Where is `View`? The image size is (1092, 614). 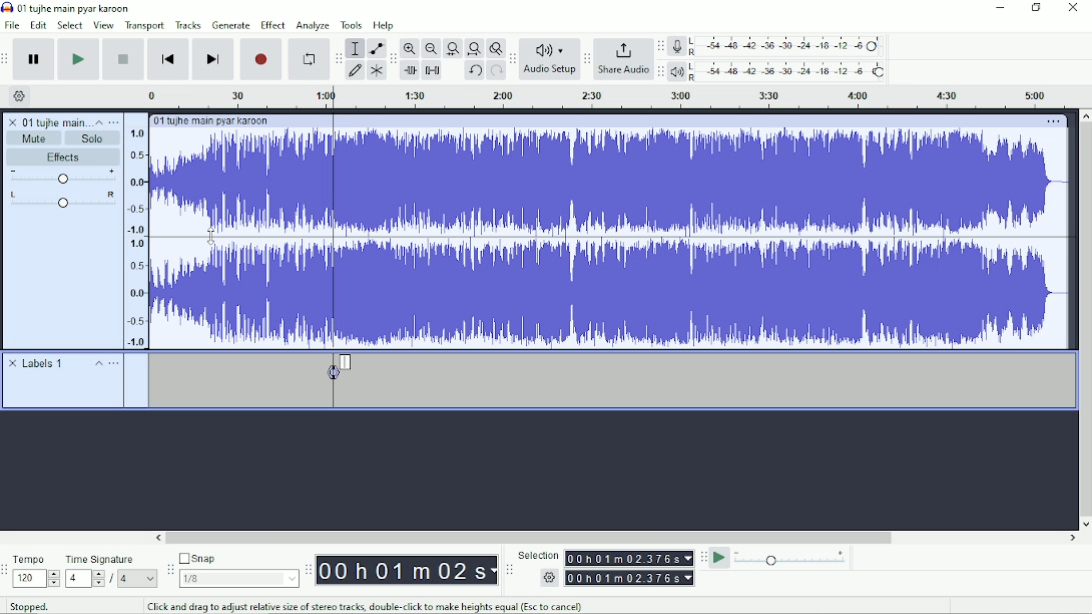
View is located at coordinates (104, 25).